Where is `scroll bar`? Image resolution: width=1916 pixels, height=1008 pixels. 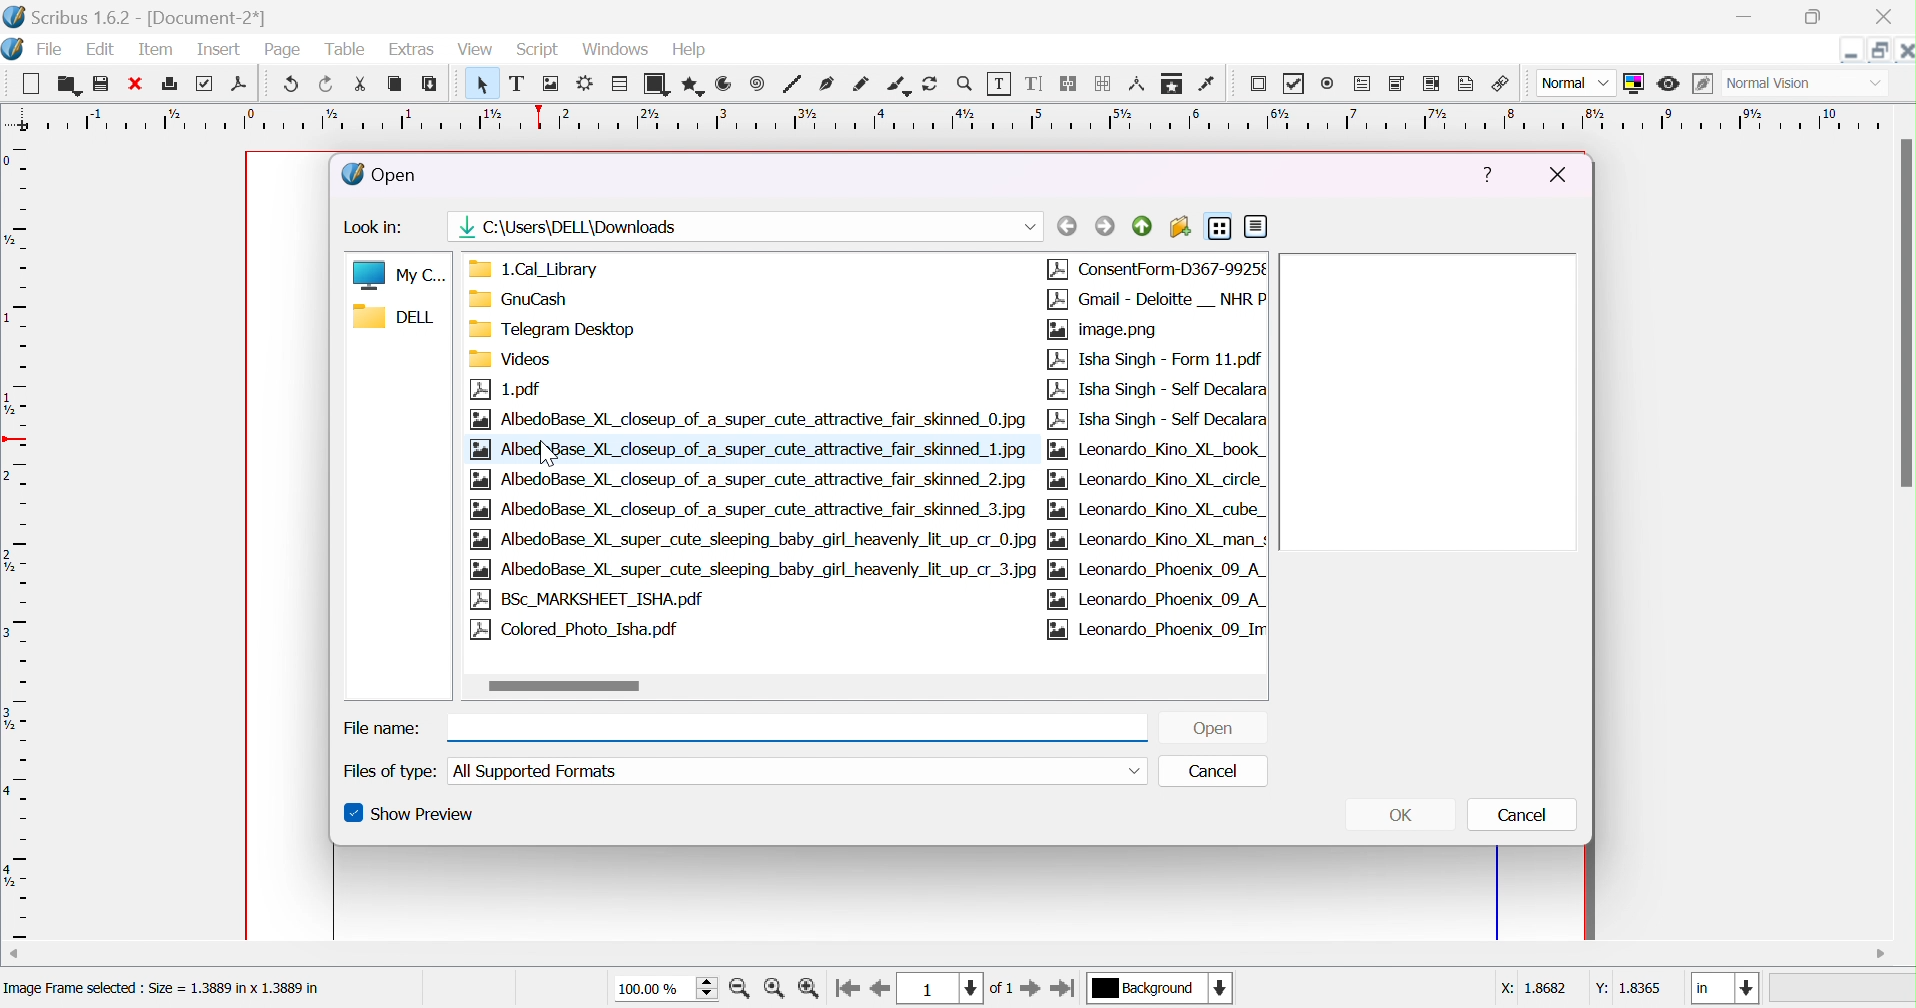 scroll bar is located at coordinates (1904, 313).